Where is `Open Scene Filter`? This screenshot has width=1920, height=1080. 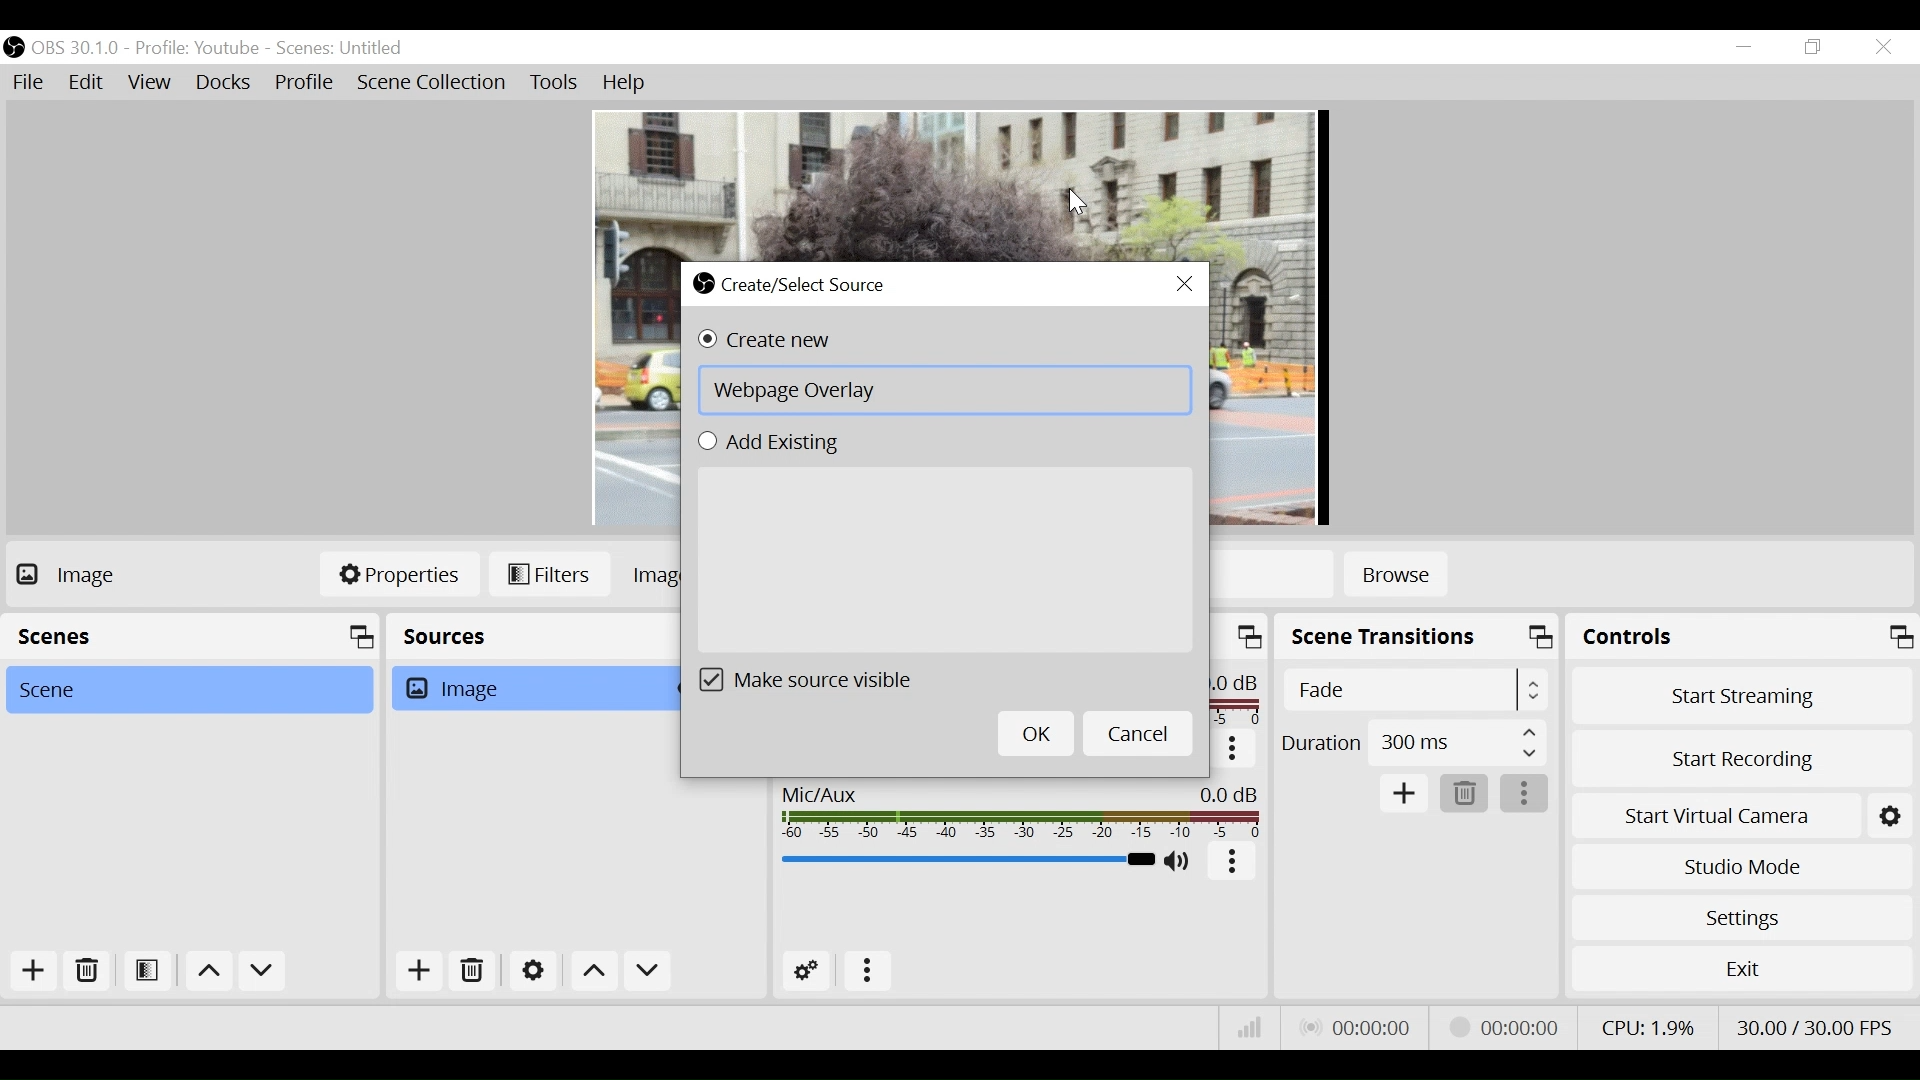 Open Scene Filter is located at coordinates (149, 973).